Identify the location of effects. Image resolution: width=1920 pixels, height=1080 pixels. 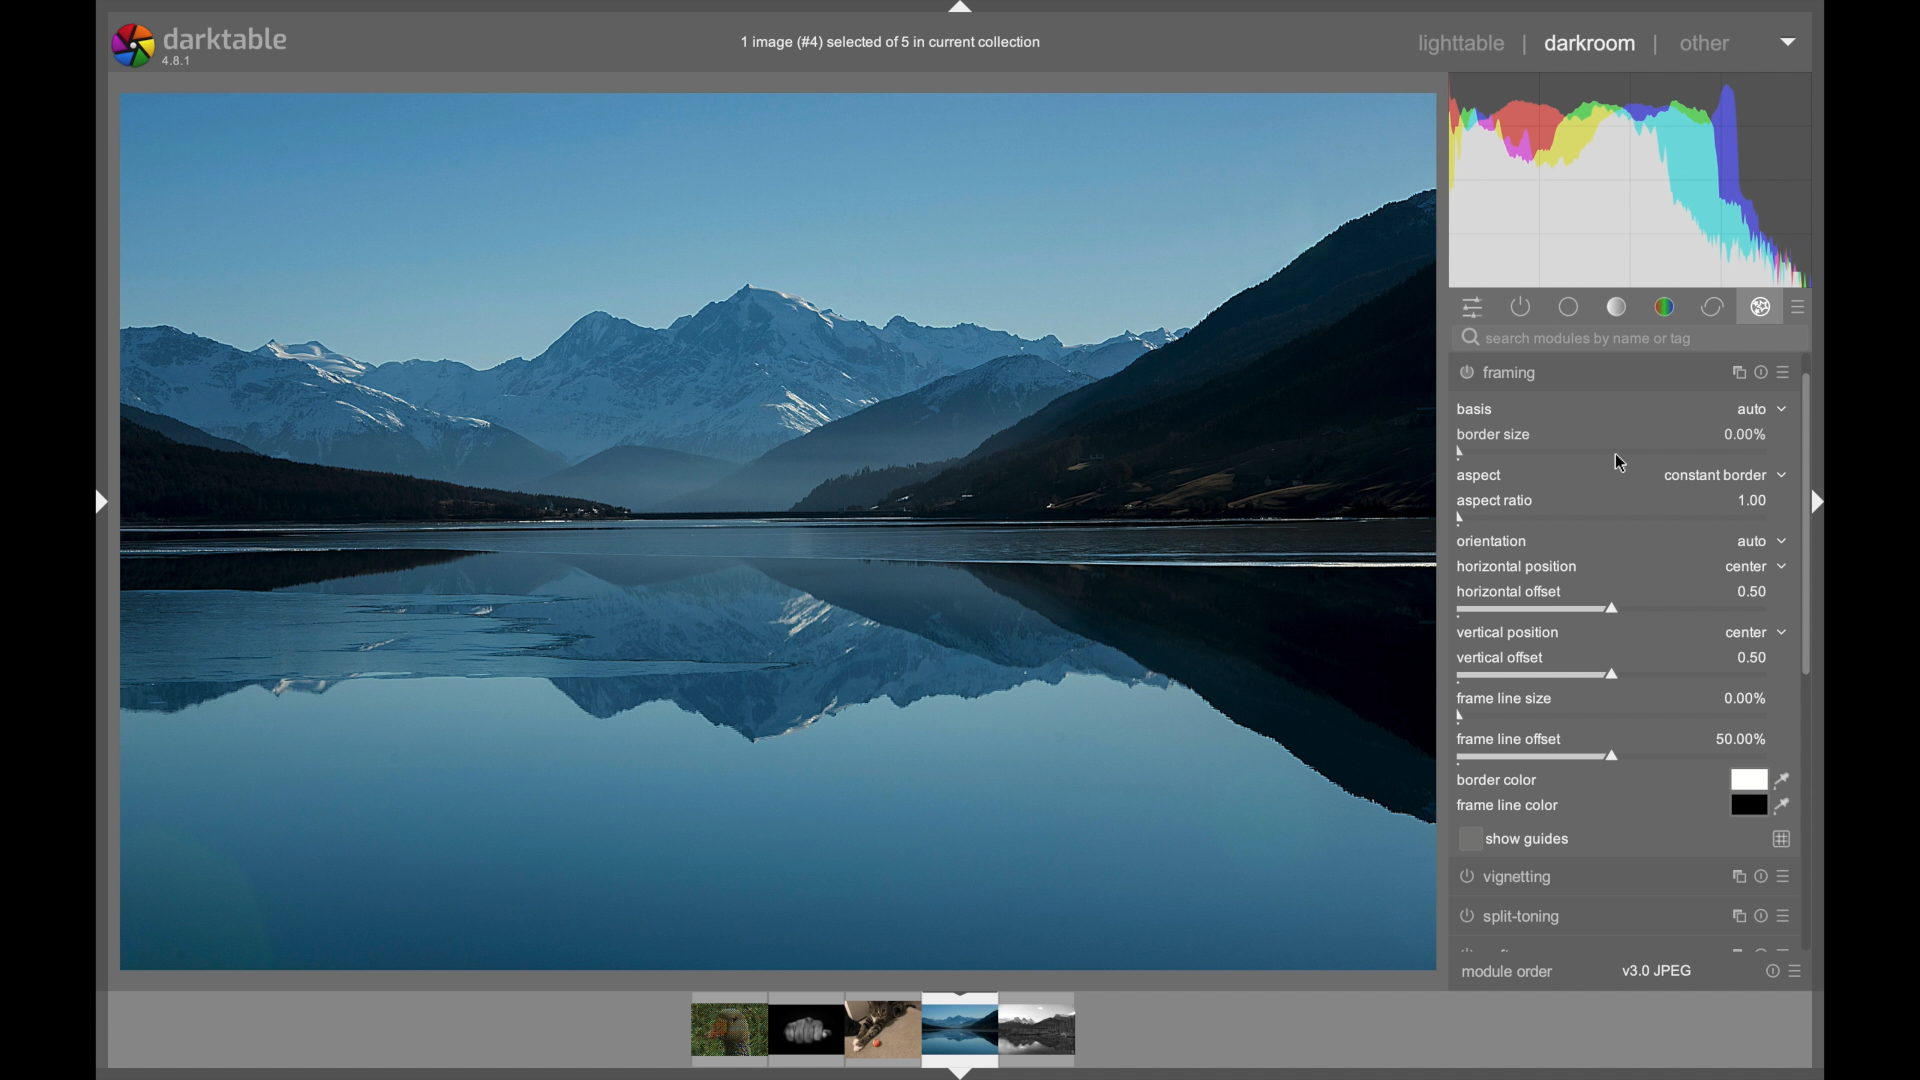
(1762, 306).